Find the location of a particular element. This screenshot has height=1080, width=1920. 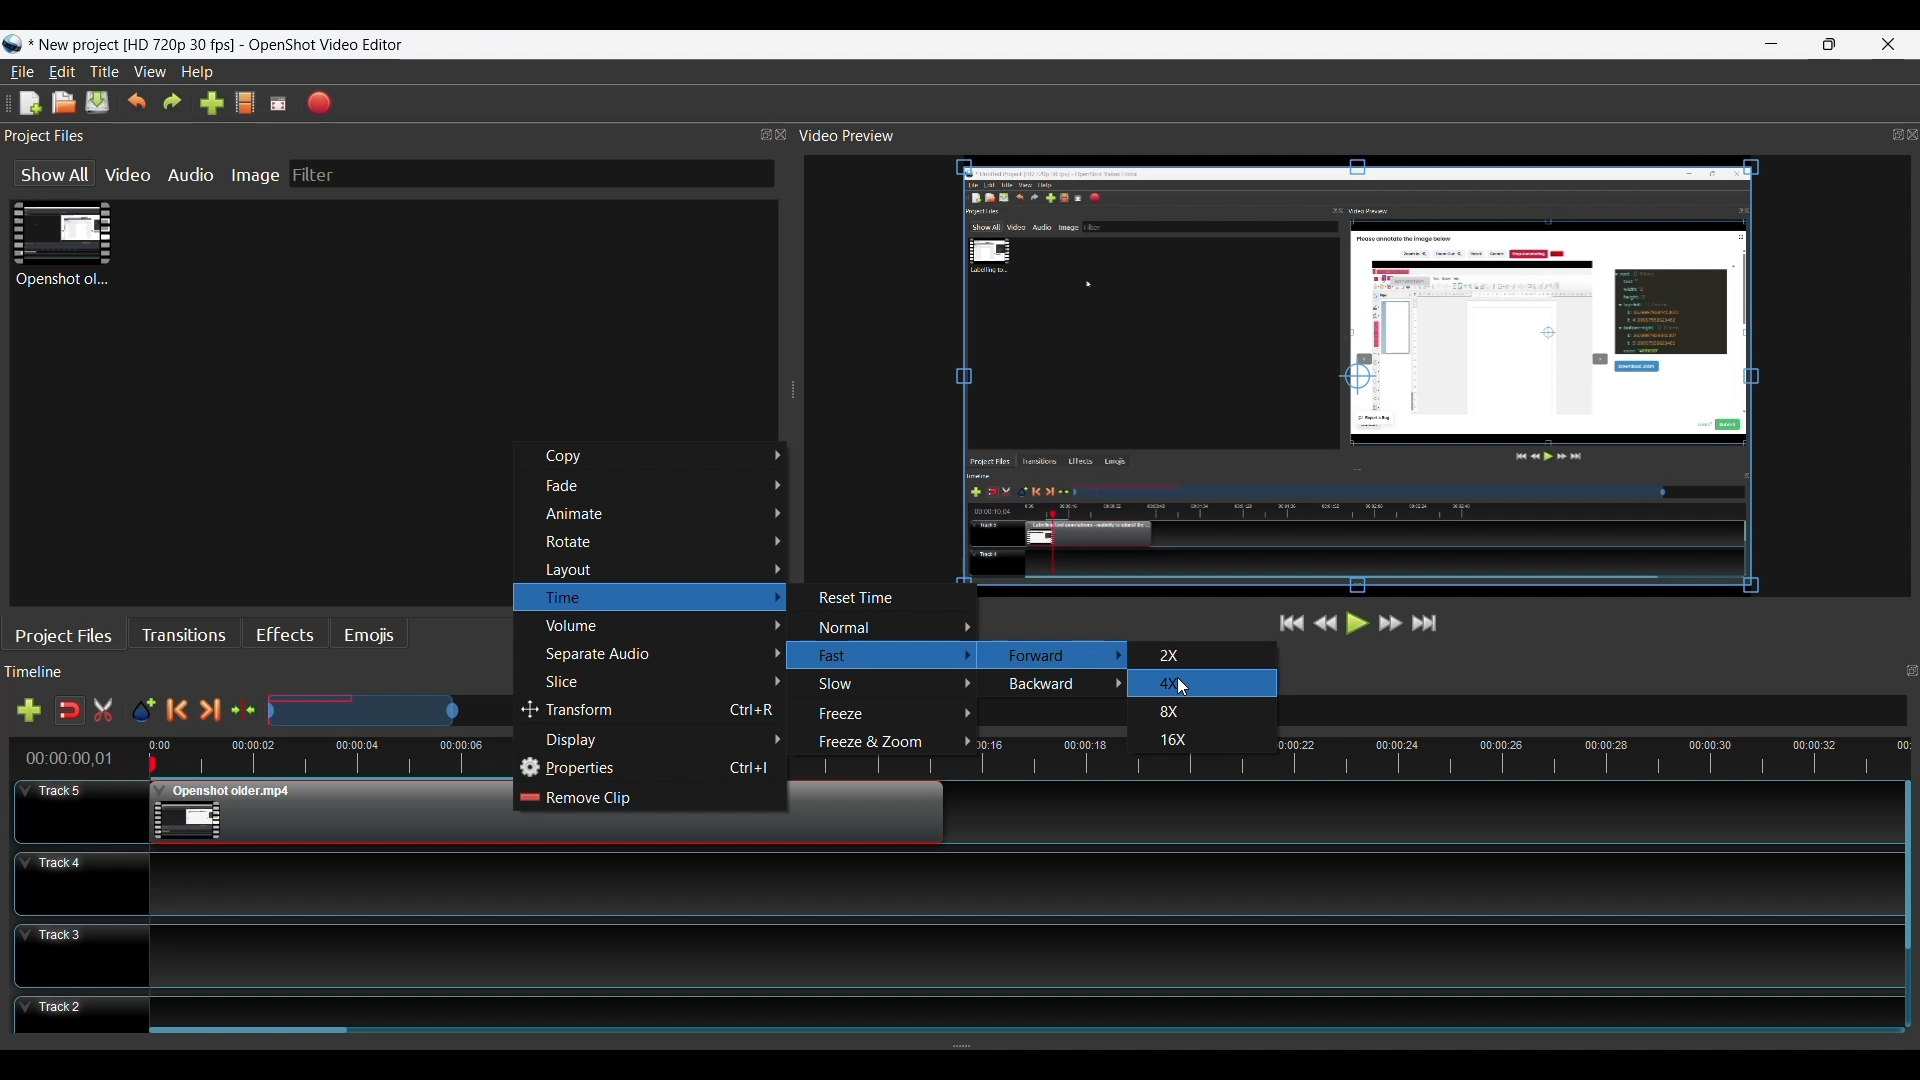

Forward is located at coordinates (1057, 657).